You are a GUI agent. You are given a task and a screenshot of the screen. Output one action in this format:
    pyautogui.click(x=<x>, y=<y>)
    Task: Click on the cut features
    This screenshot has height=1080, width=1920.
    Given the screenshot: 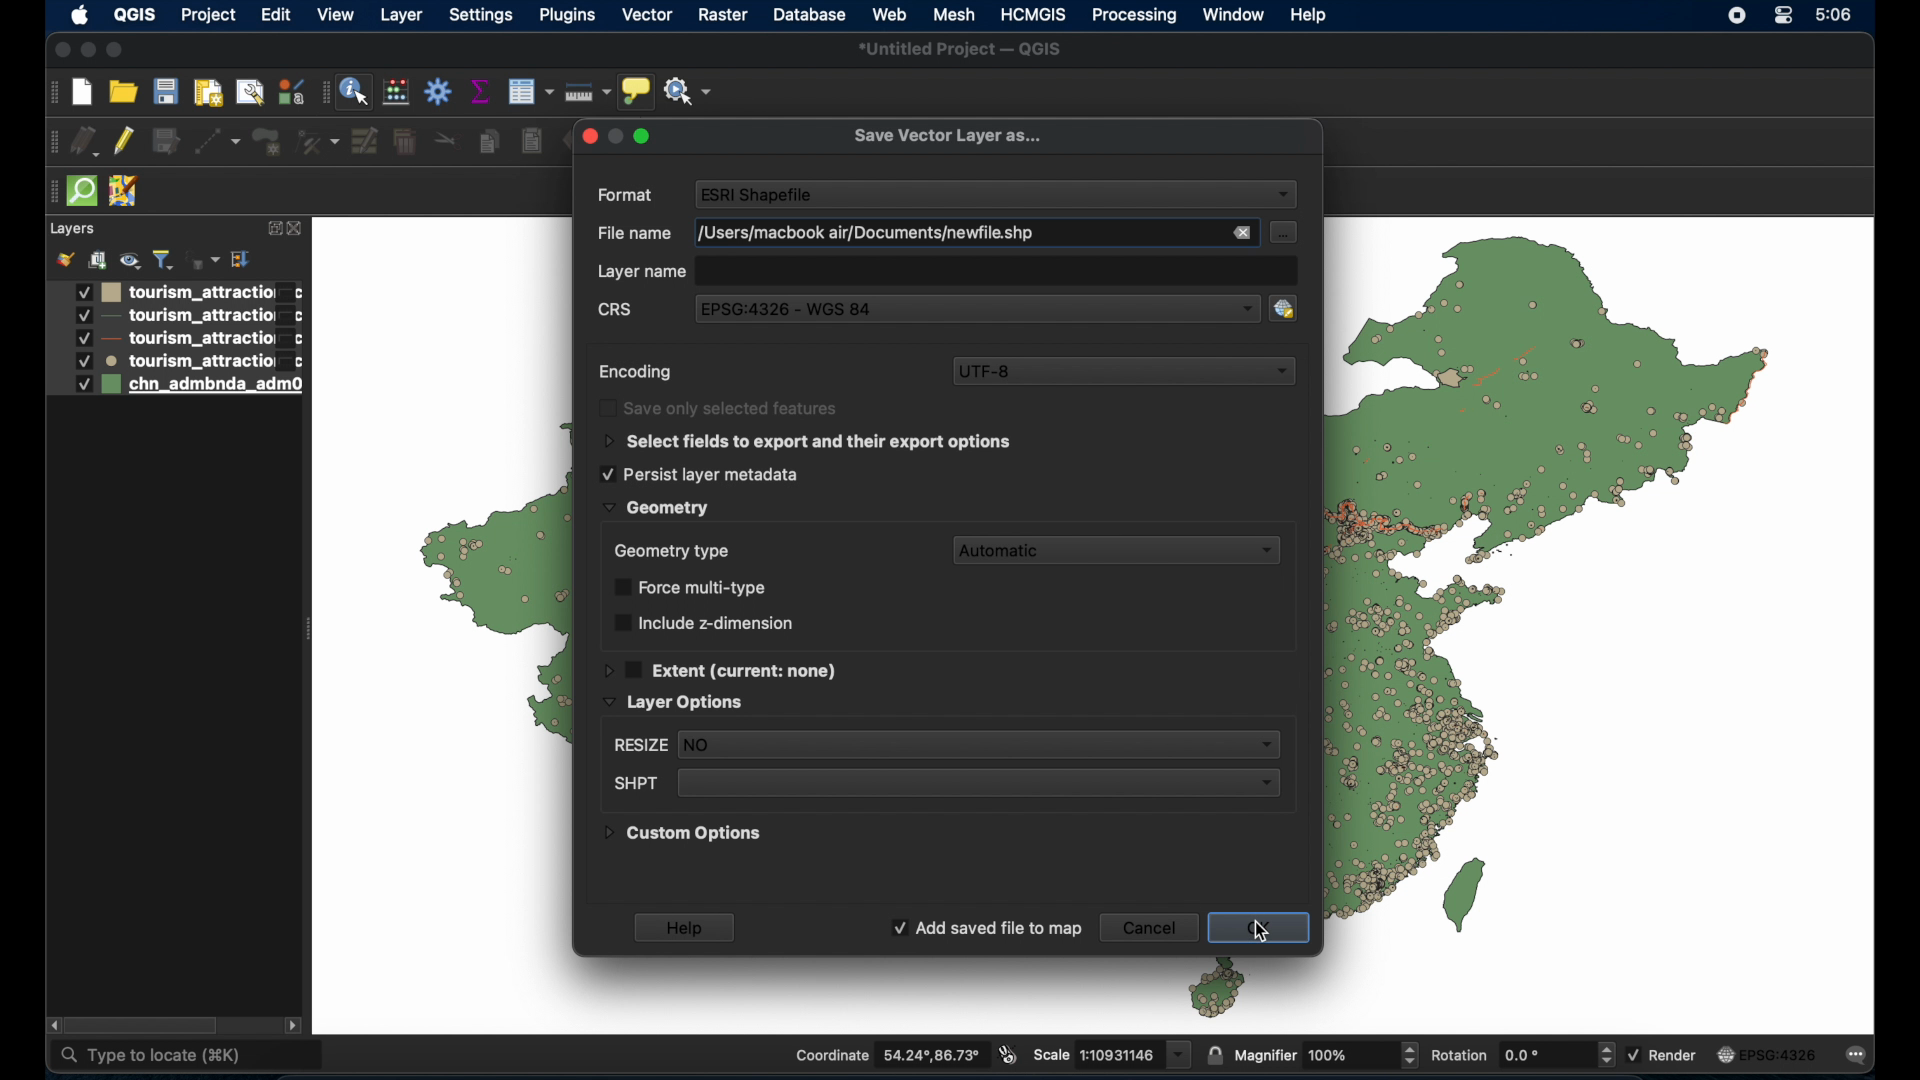 What is the action you would take?
    pyautogui.click(x=449, y=138)
    